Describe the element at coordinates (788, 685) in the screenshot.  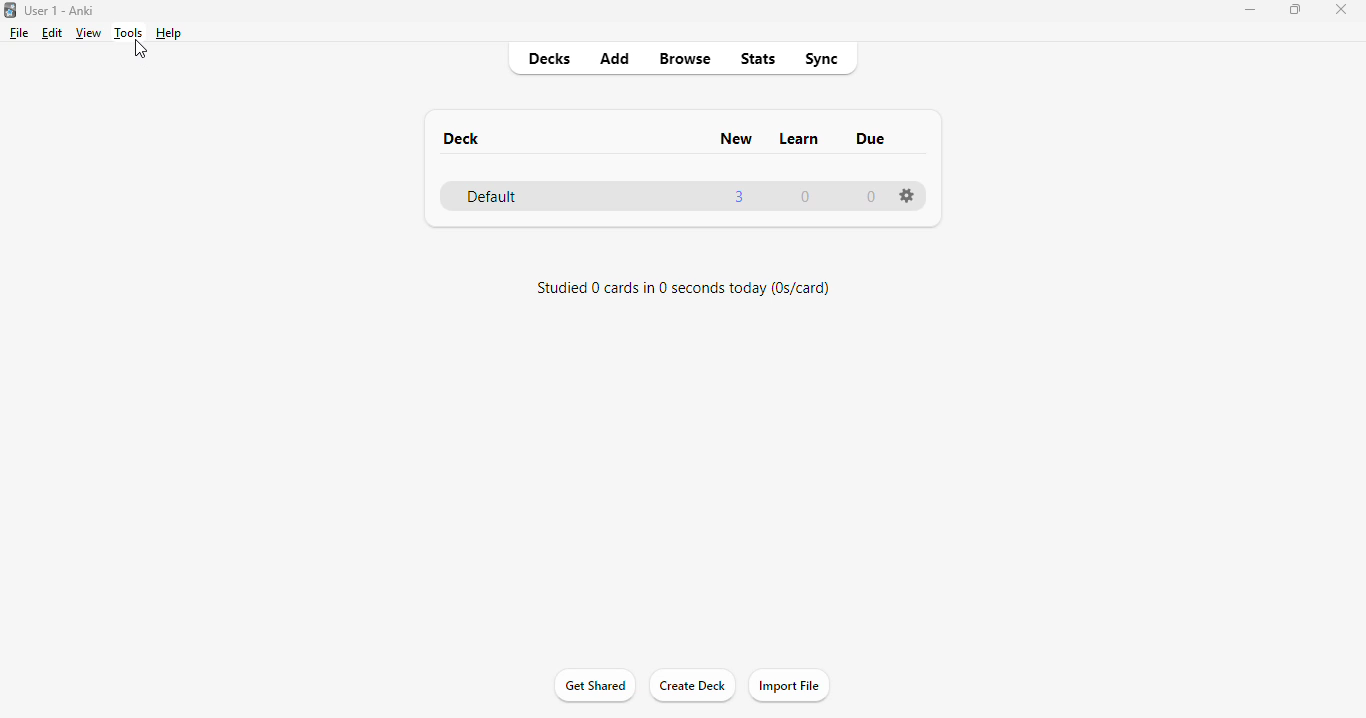
I see `import file` at that location.